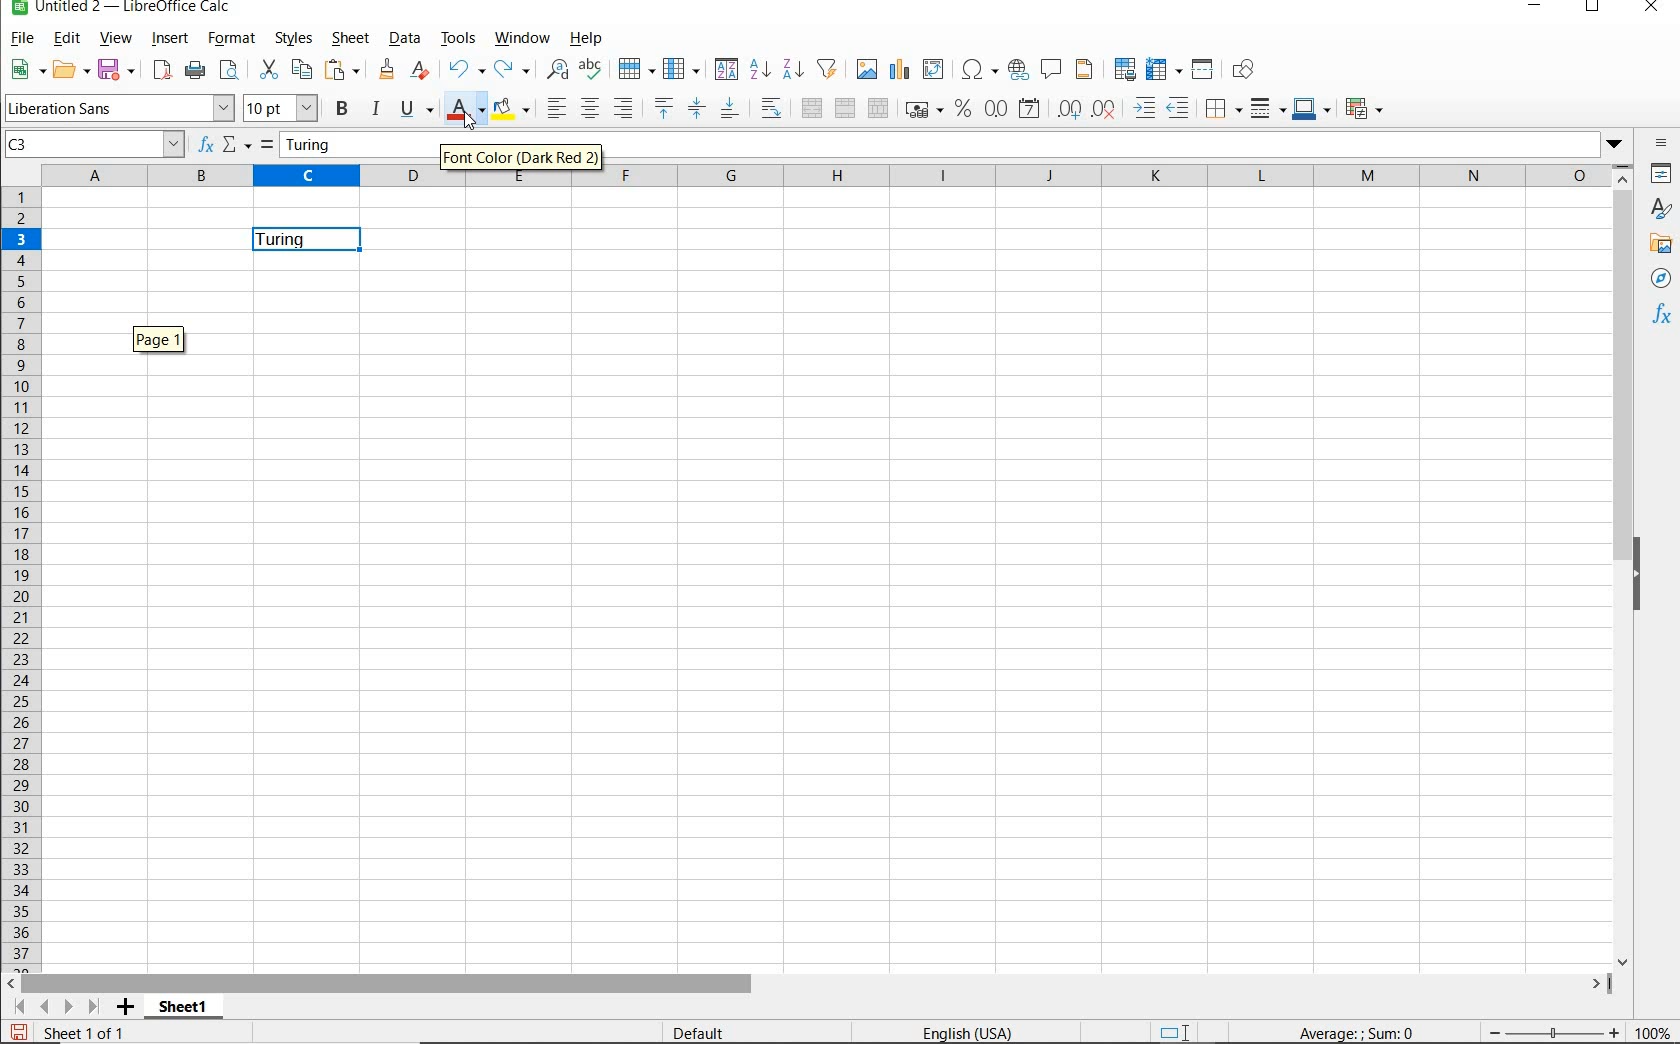 The height and width of the screenshot is (1044, 1680). Describe the element at coordinates (1121, 69) in the screenshot. I see `DEFINE PRINT AREA` at that location.